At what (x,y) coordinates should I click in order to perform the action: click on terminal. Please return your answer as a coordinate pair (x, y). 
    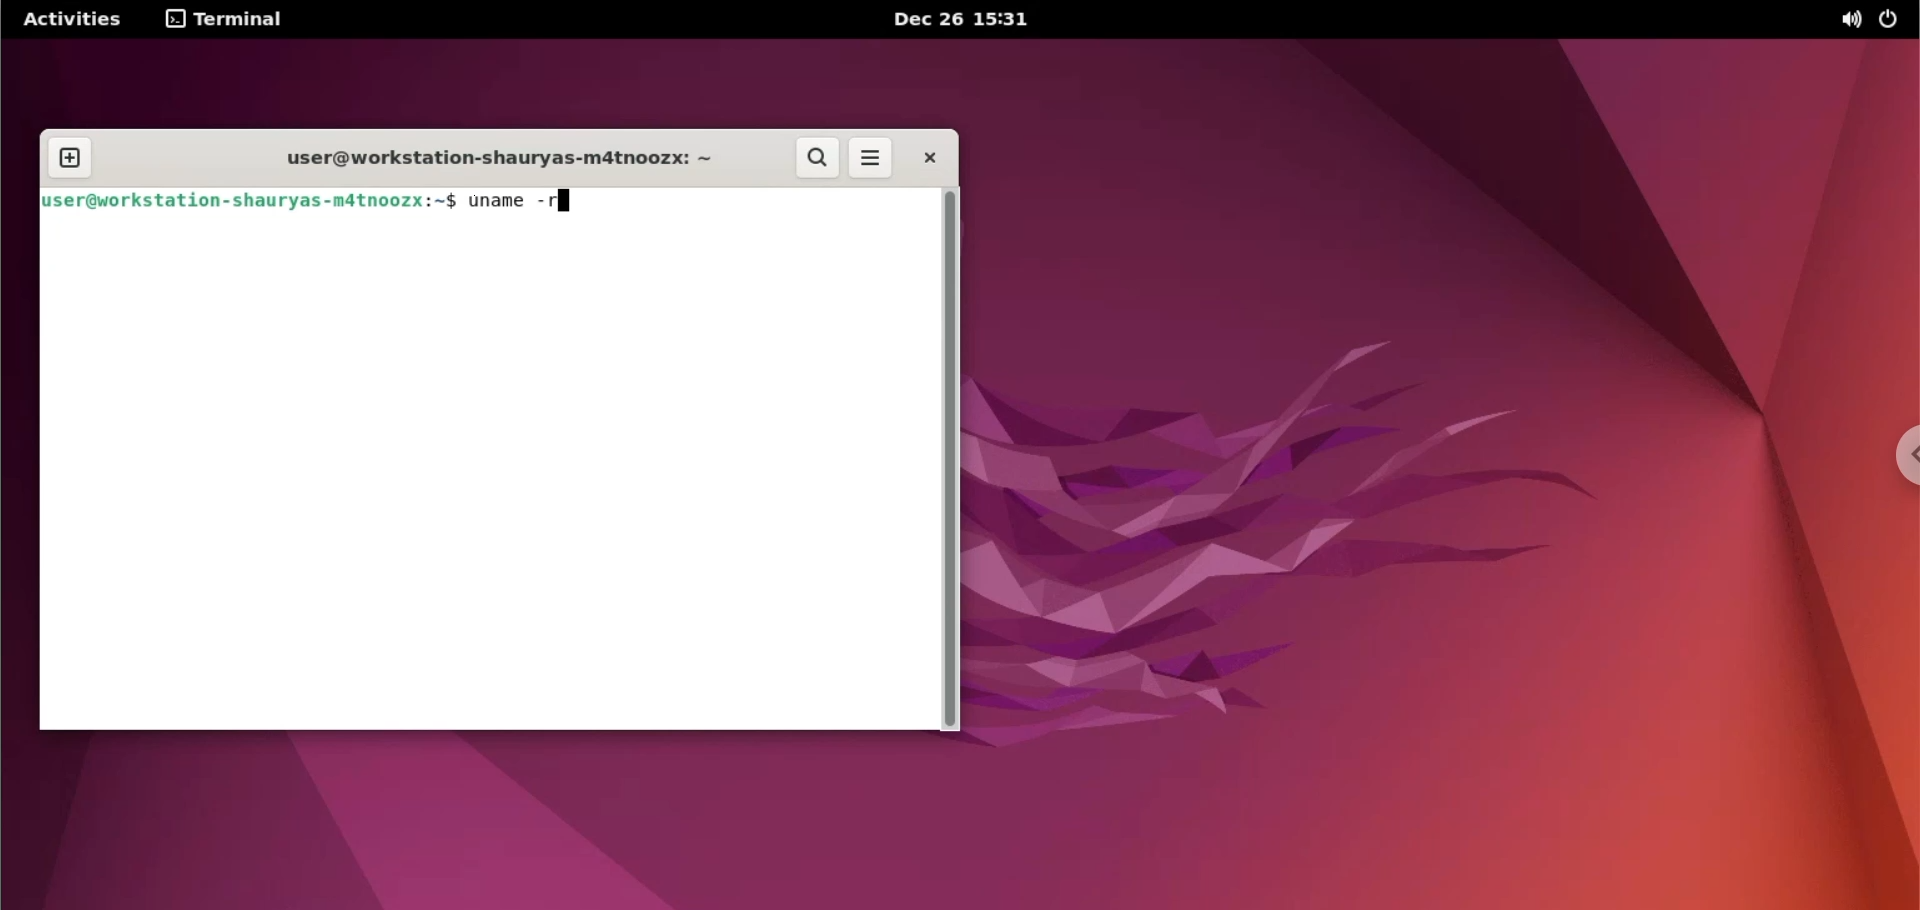
    Looking at the image, I should click on (231, 22).